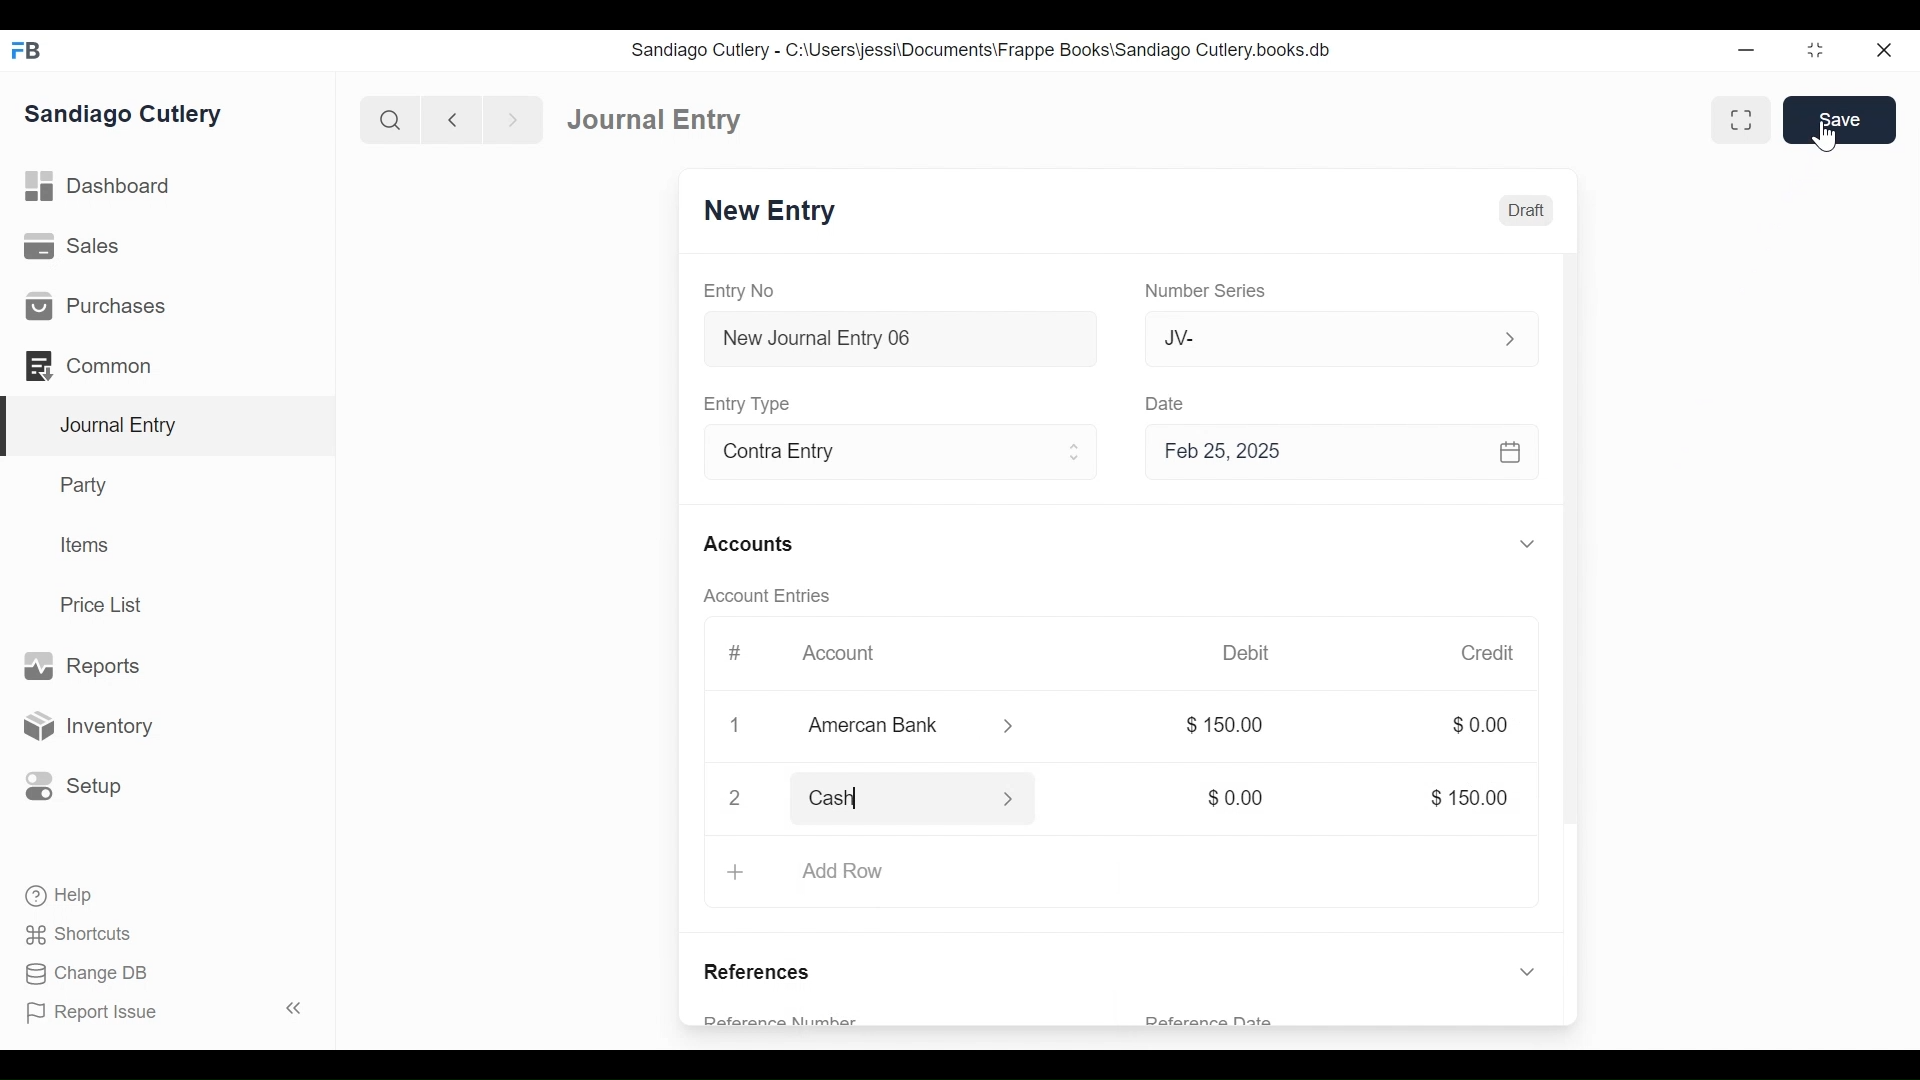 The image size is (1920, 1080). Describe the element at coordinates (1480, 724) in the screenshot. I see `$0.00` at that location.